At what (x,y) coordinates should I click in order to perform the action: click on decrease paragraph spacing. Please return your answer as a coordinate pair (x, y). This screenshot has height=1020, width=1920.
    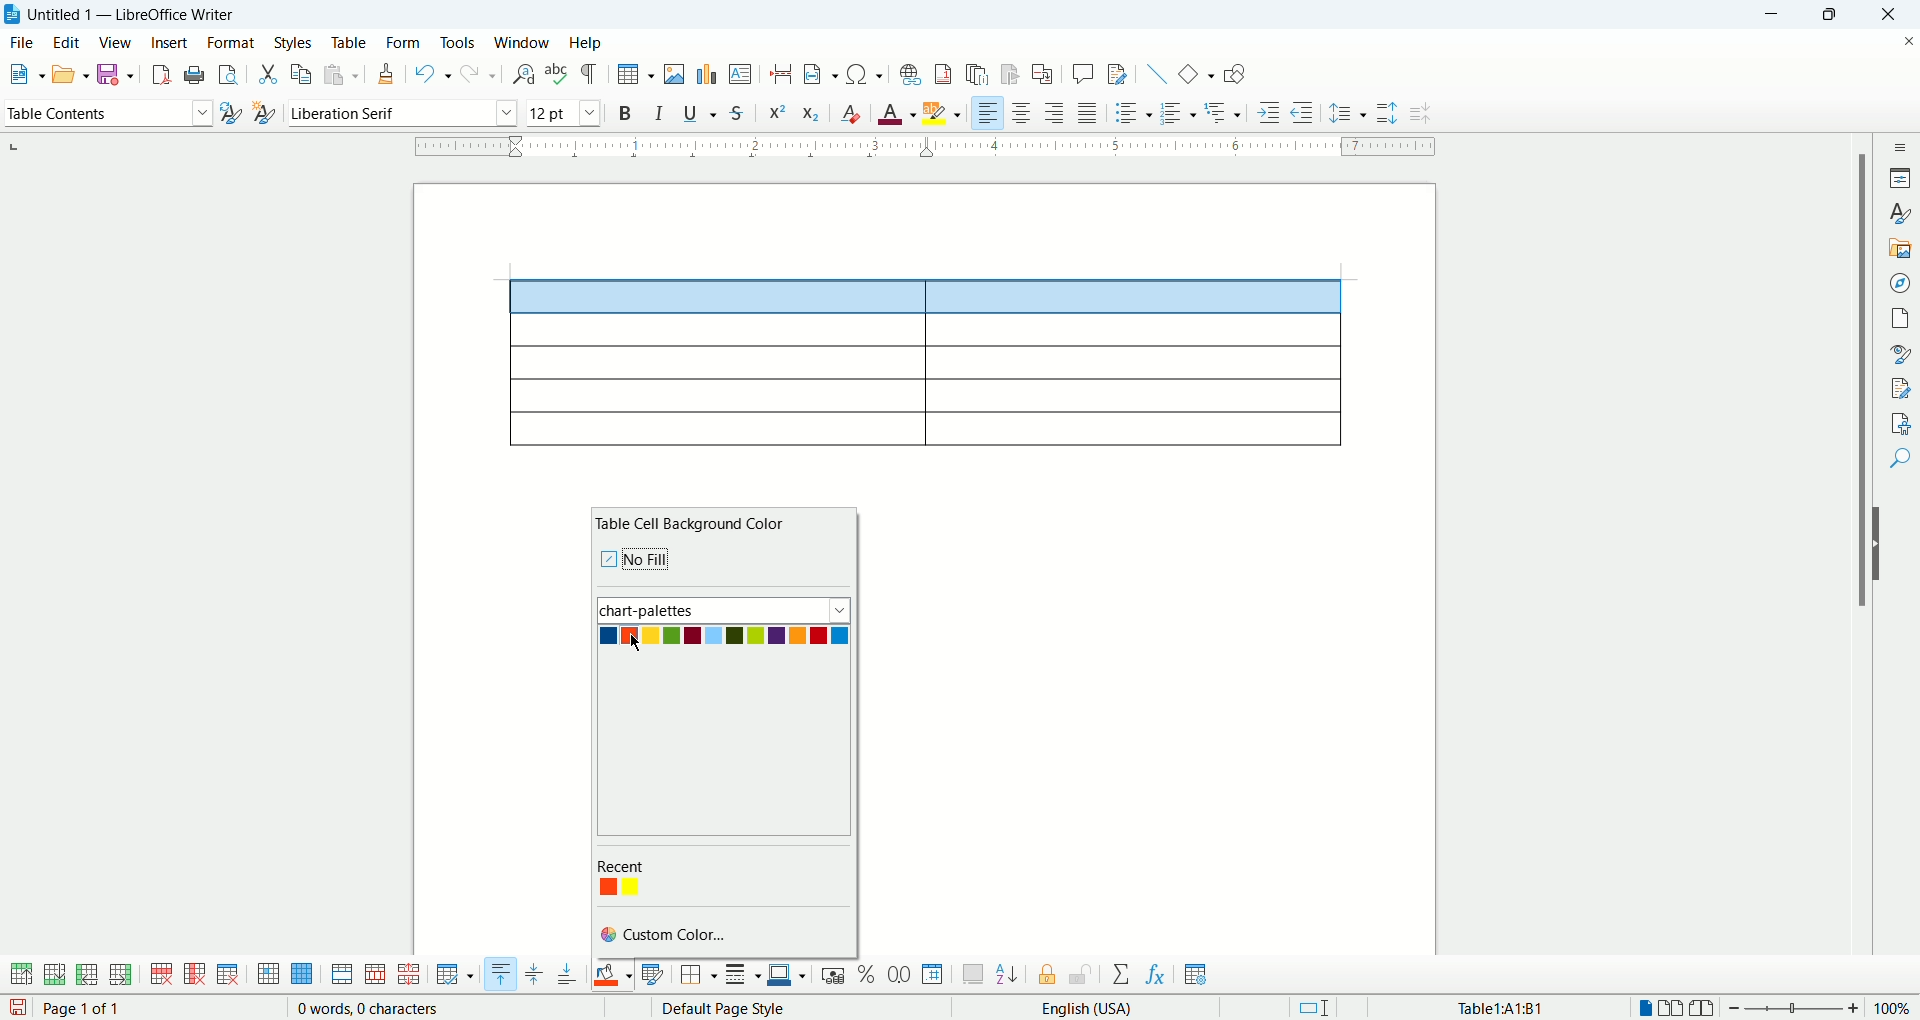
    Looking at the image, I should click on (1424, 114).